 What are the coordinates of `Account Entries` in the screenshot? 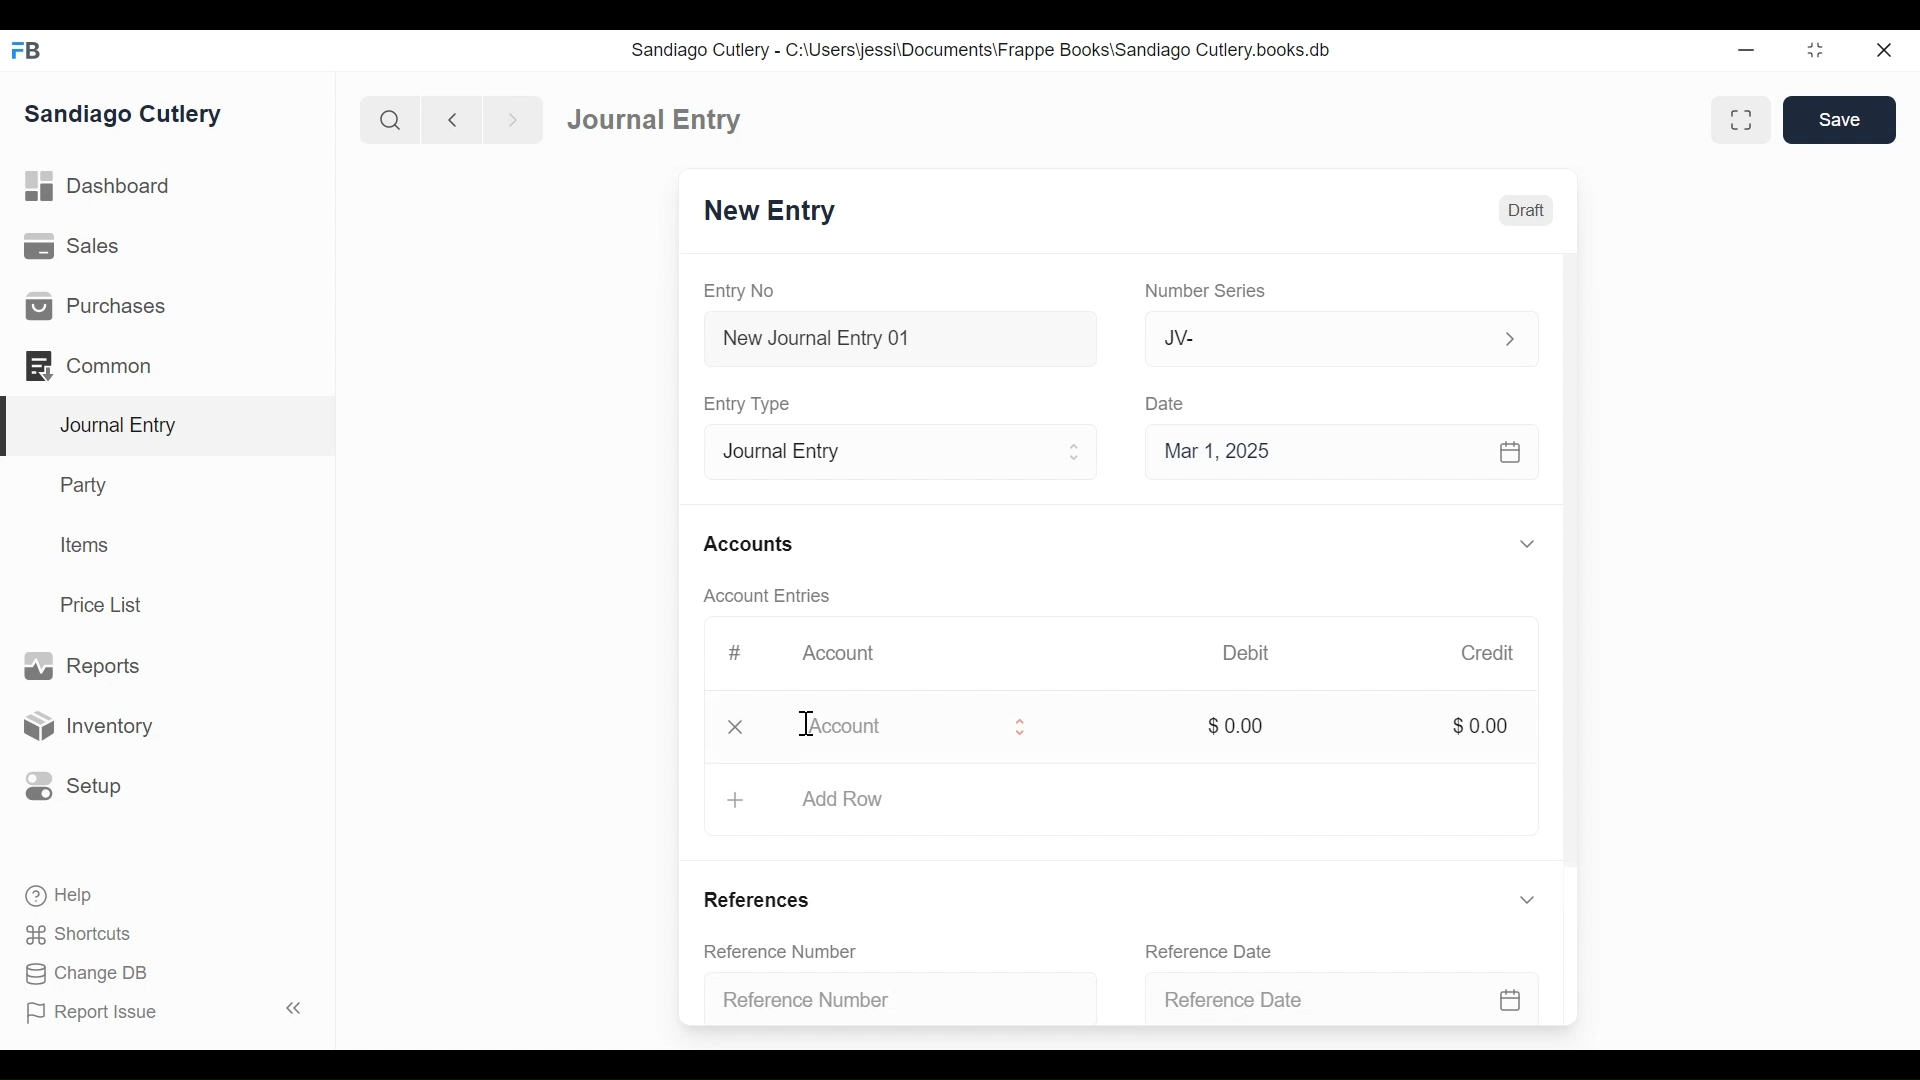 It's located at (759, 596).